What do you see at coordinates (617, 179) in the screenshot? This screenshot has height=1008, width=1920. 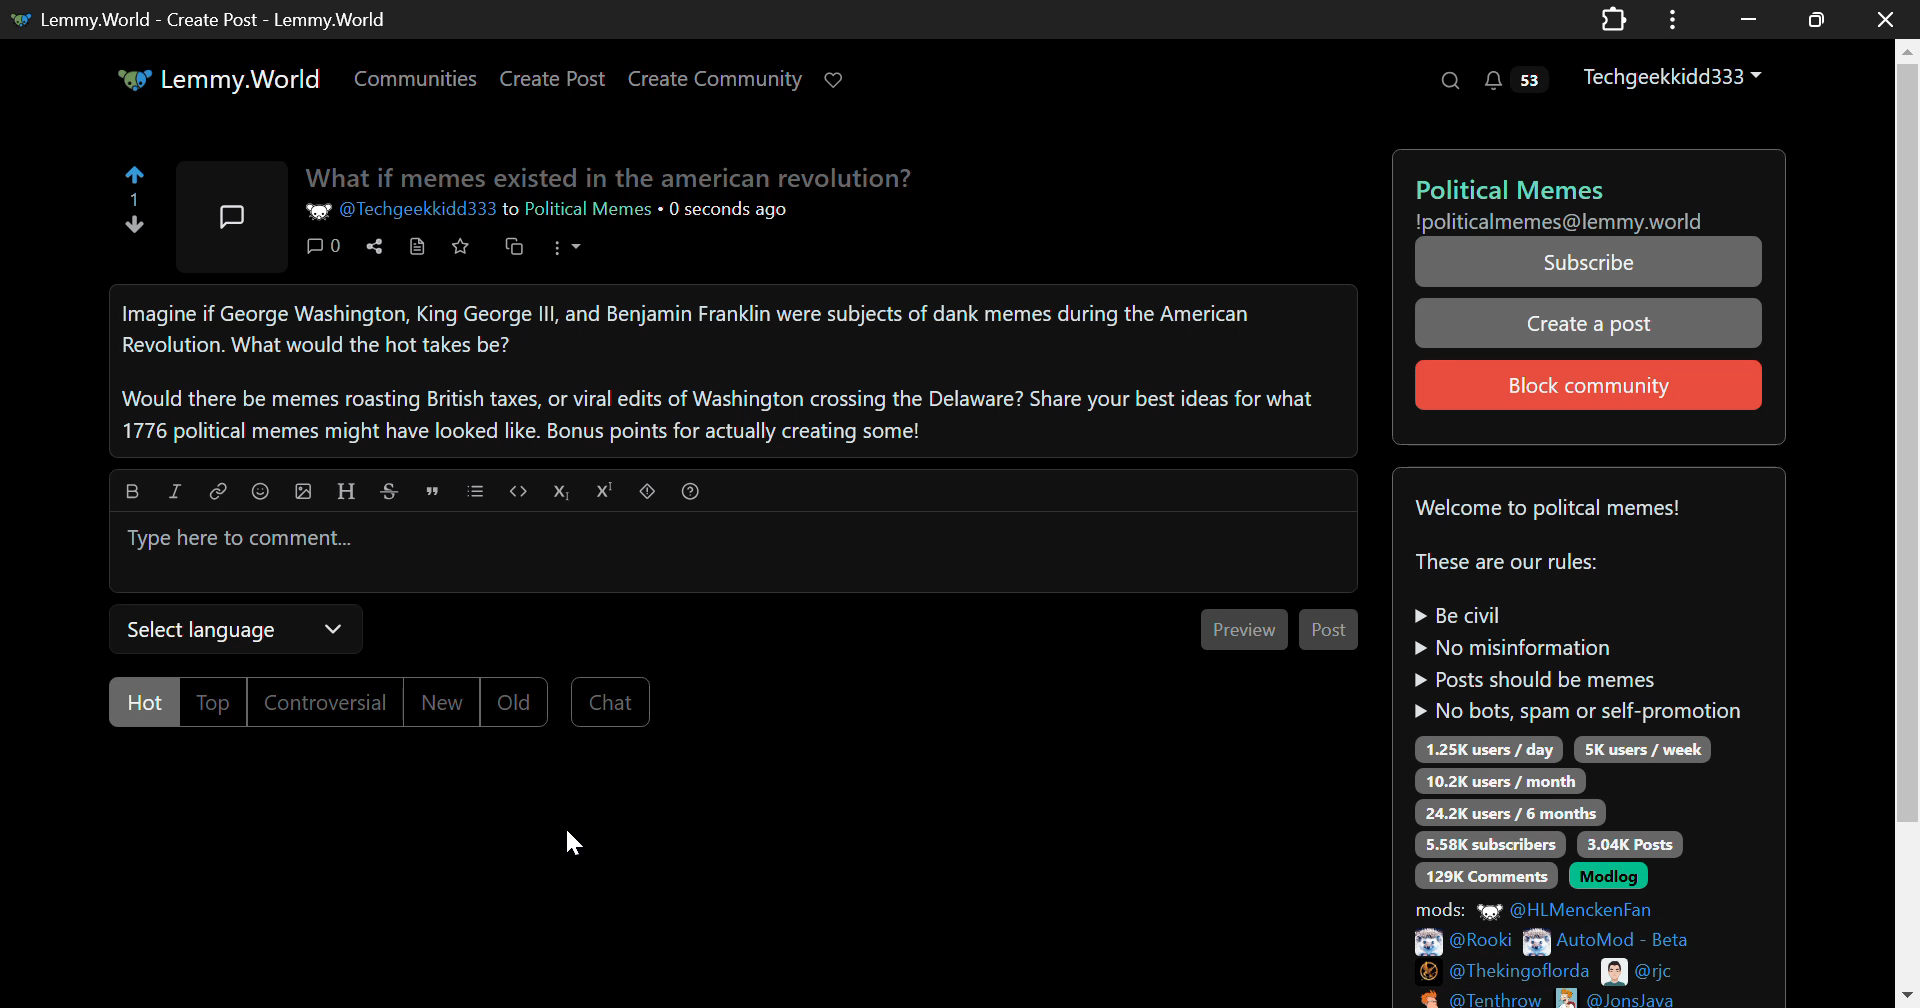 I see `What if memes existed in the american revolution?` at bounding box center [617, 179].